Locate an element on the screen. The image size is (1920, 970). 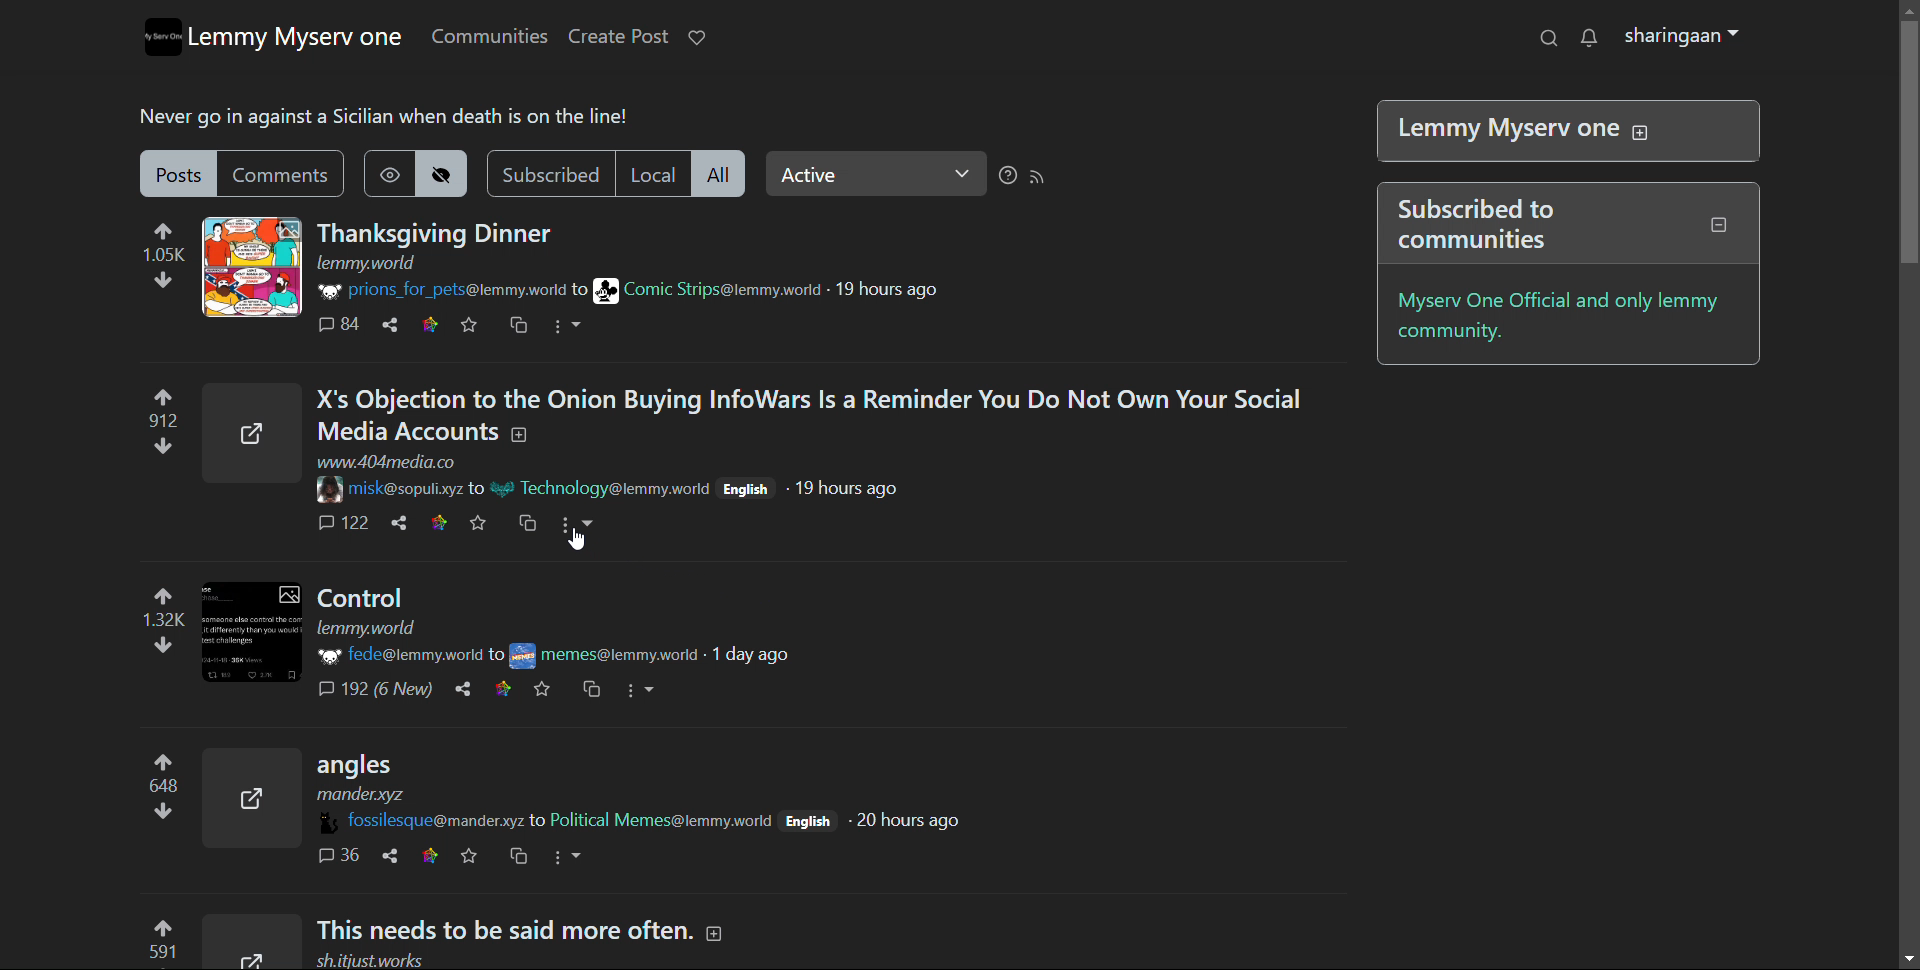
show hidden posts is located at coordinates (388, 173).